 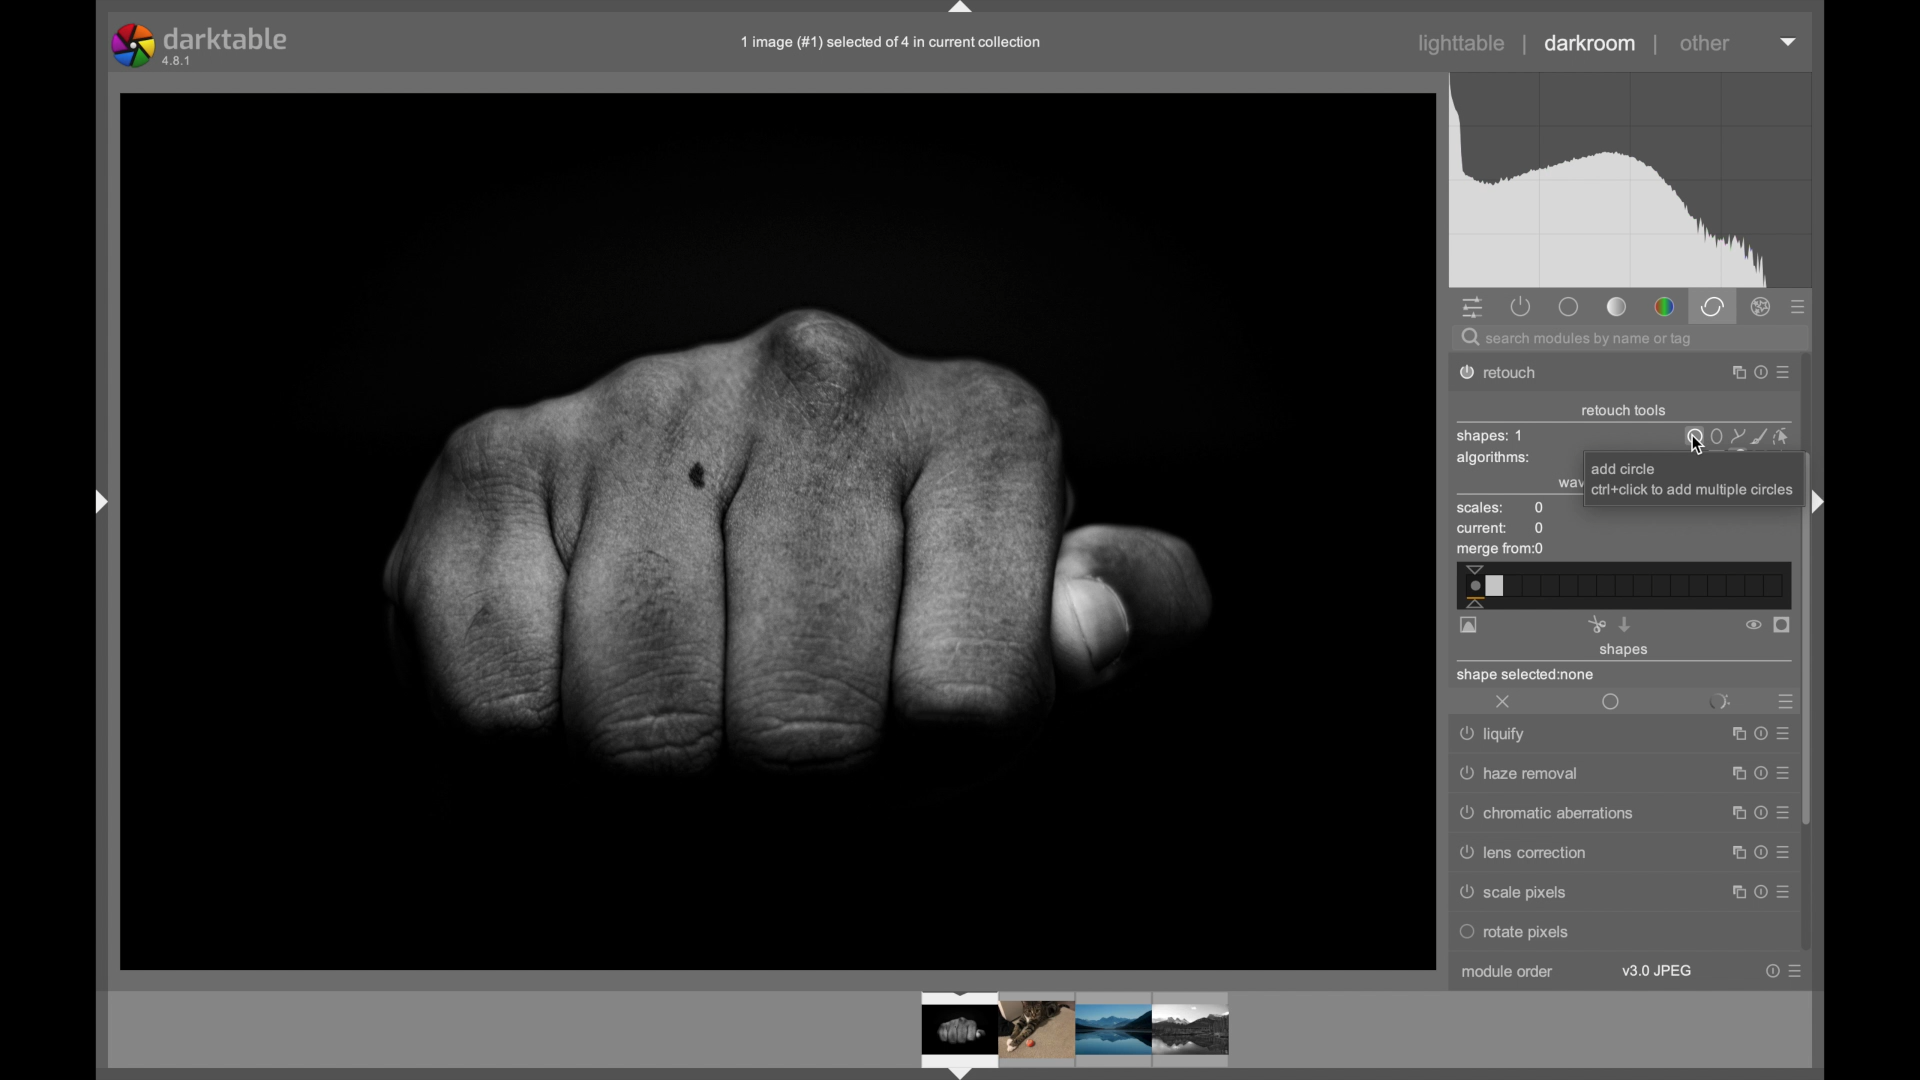 What do you see at coordinates (1625, 651) in the screenshot?
I see `shapes` at bounding box center [1625, 651].